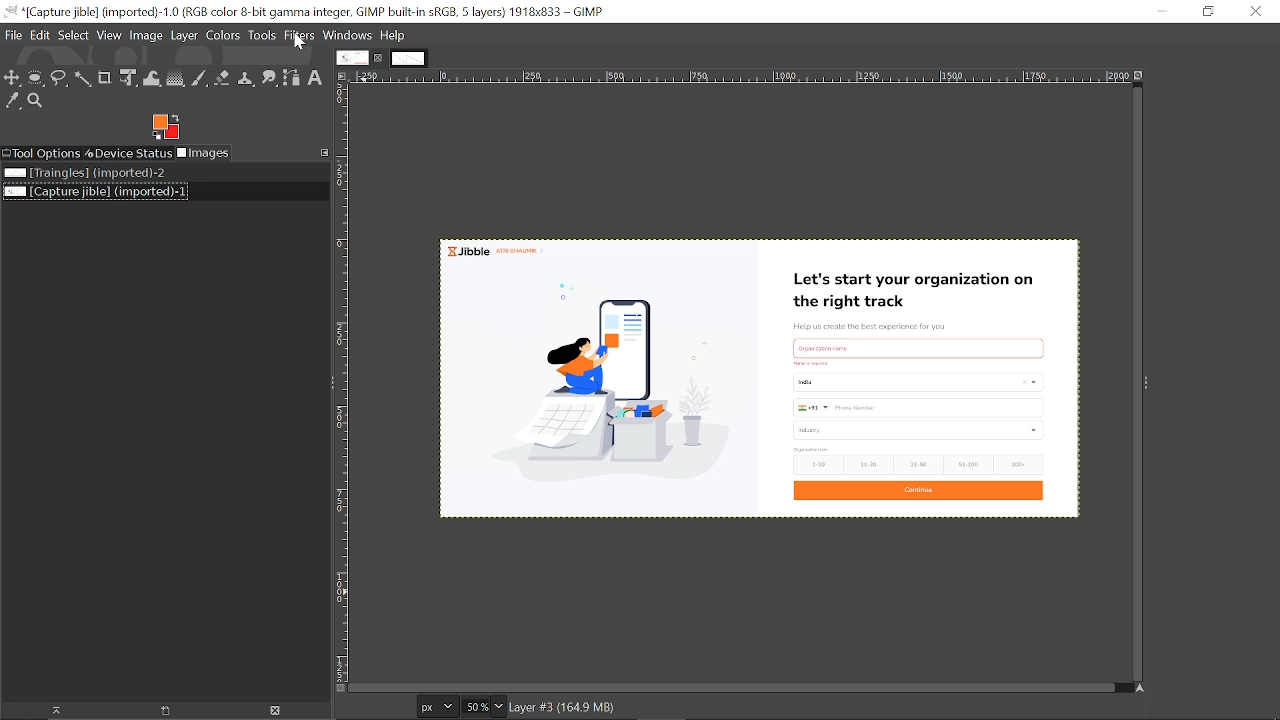 This screenshot has width=1280, height=720. Describe the element at coordinates (877, 323) in the screenshot. I see `Help us  create the best experience for you.` at that location.